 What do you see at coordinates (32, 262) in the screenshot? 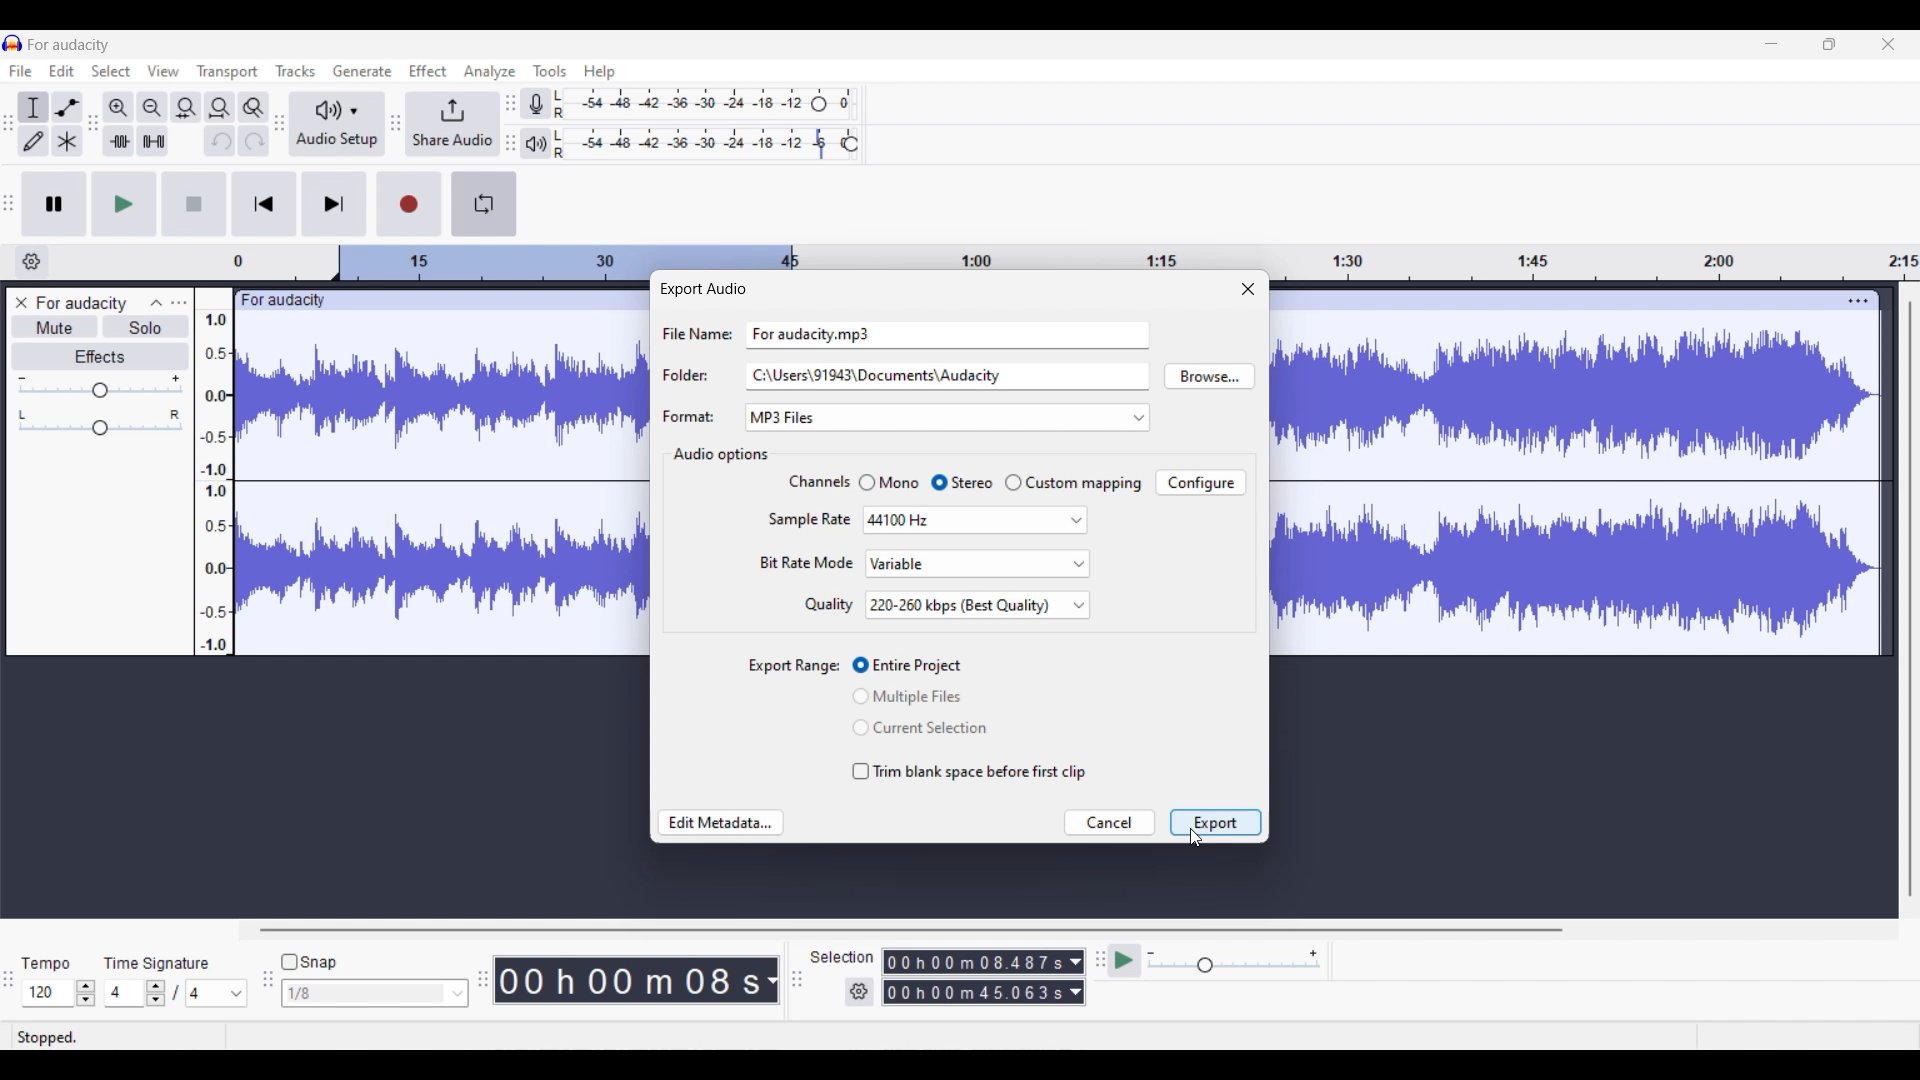
I see `Timeline options` at bounding box center [32, 262].